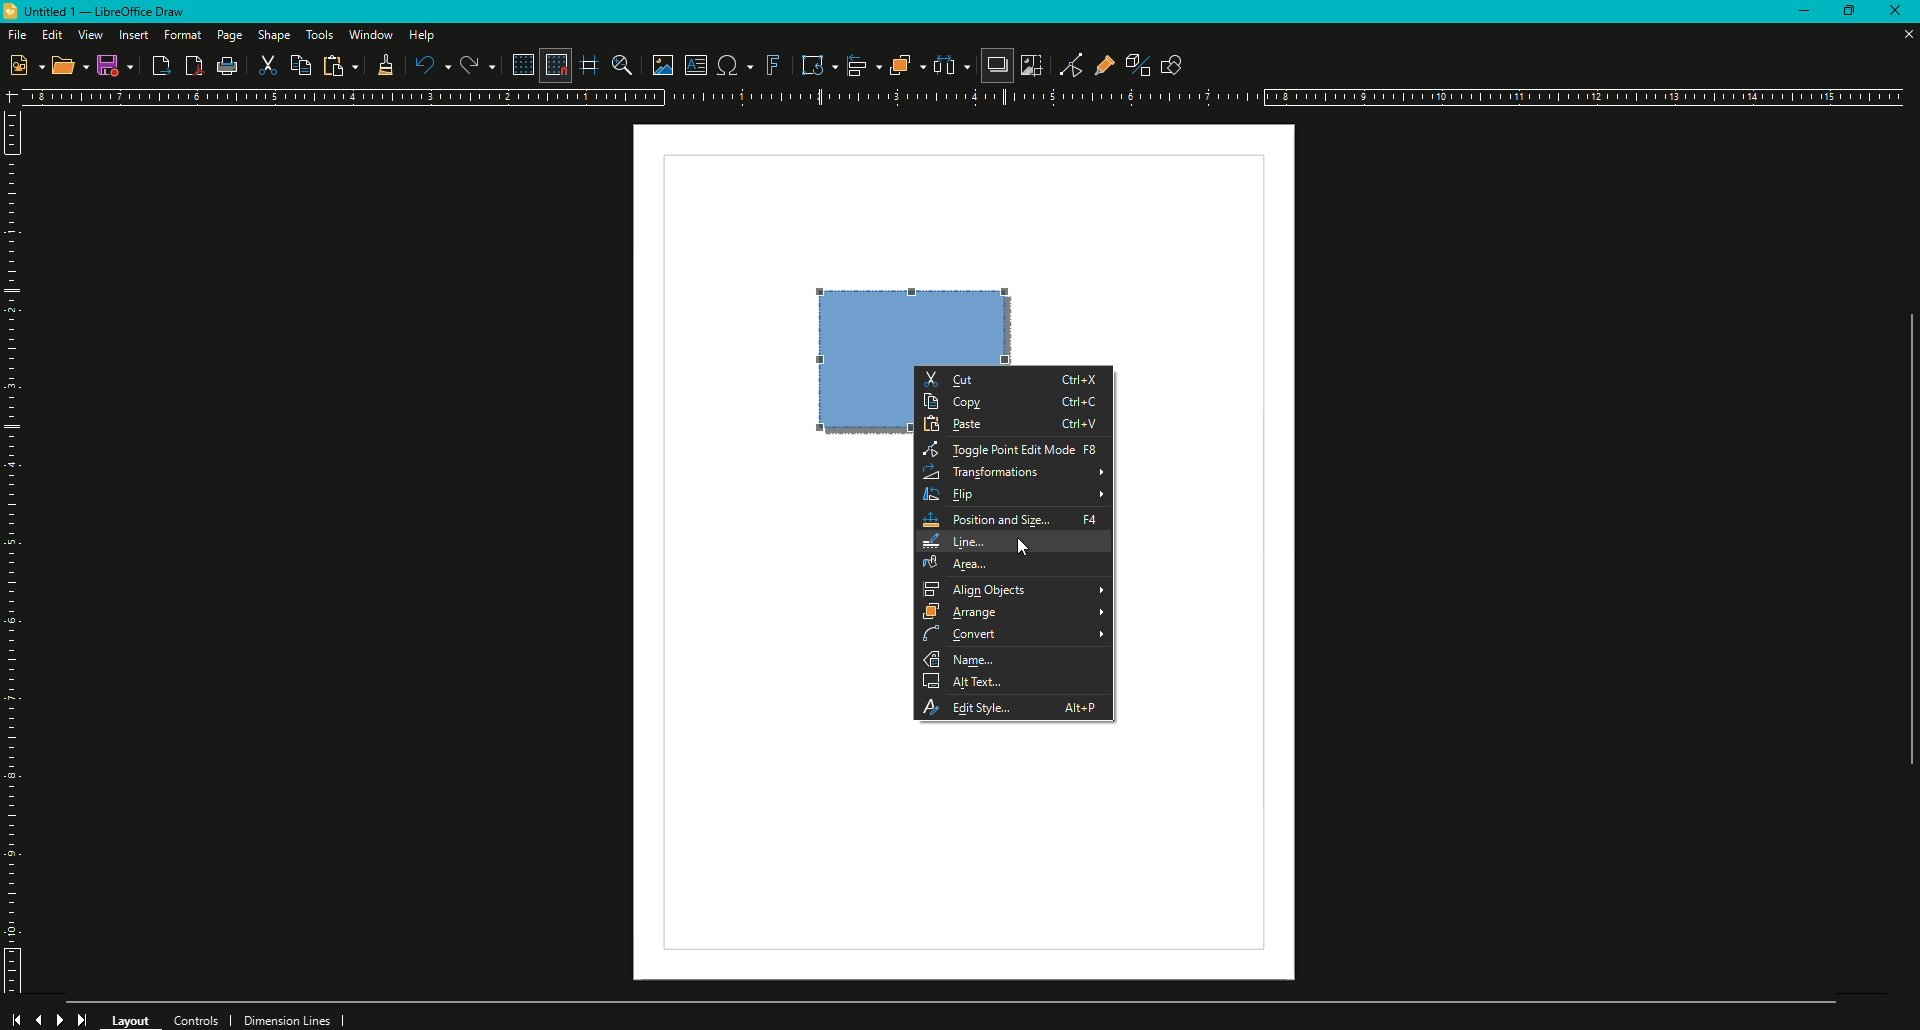 Image resolution: width=1920 pixels, height=1030 pixels. What do you see at coordinates (102, 12) in the screenshot?
I see `Untitled 1 - LibreOffice Draw` at bounding box center [102, 12].